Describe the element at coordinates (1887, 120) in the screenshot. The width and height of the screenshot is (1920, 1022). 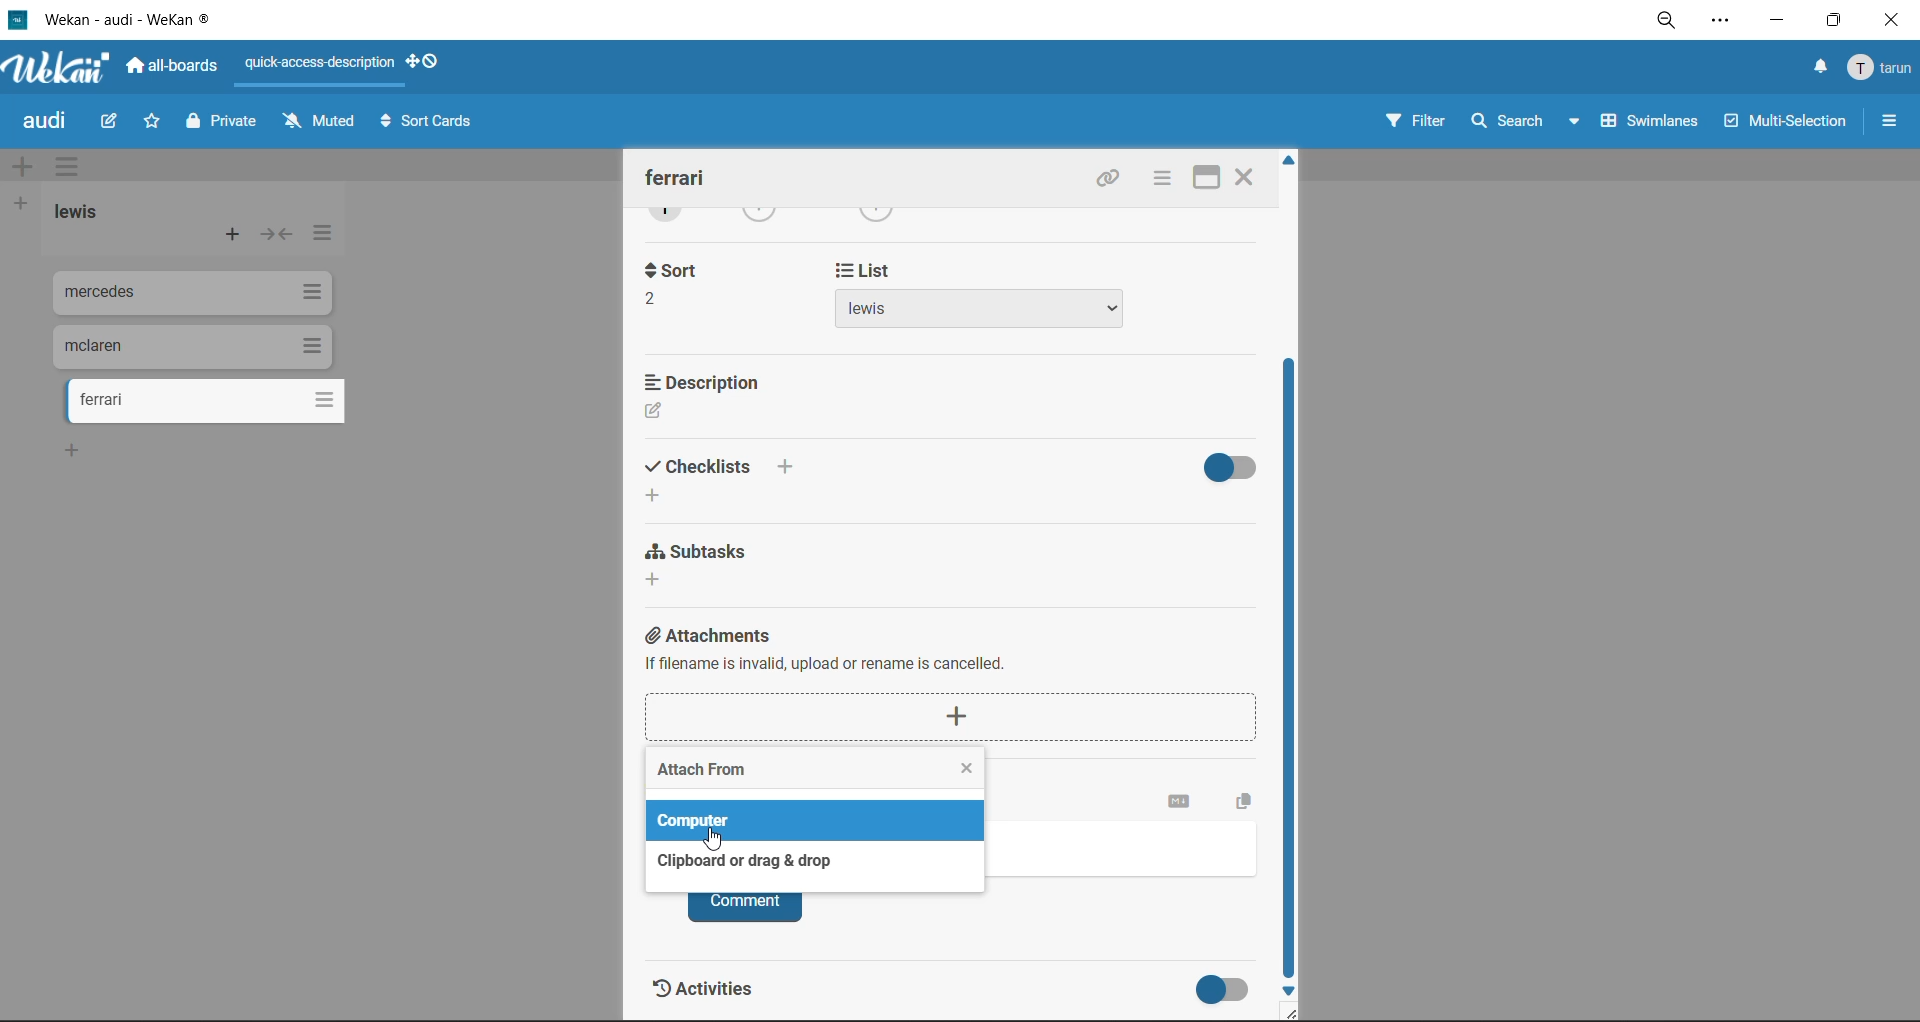
I see `sidebar` at that location.